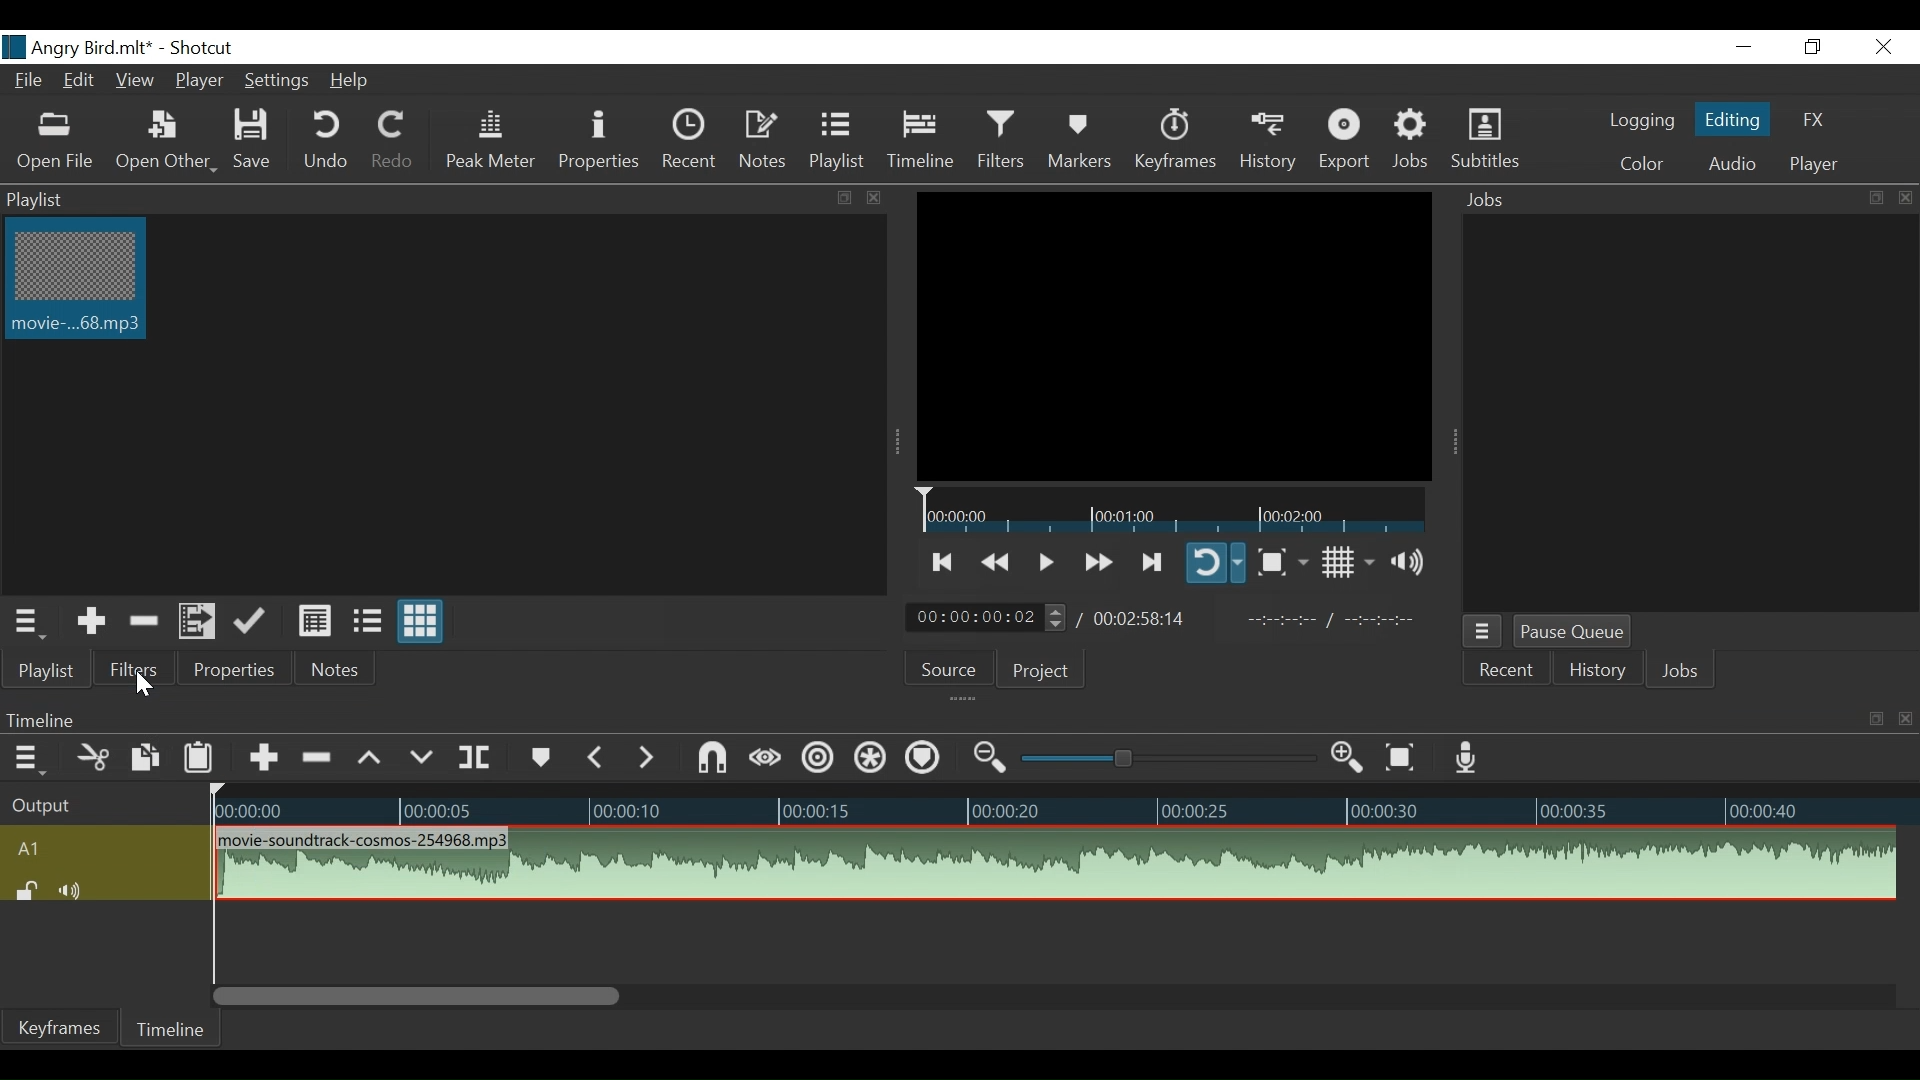  Describe the element at coordinates (1902, 197) in the screenshot. I see `close` at that location.